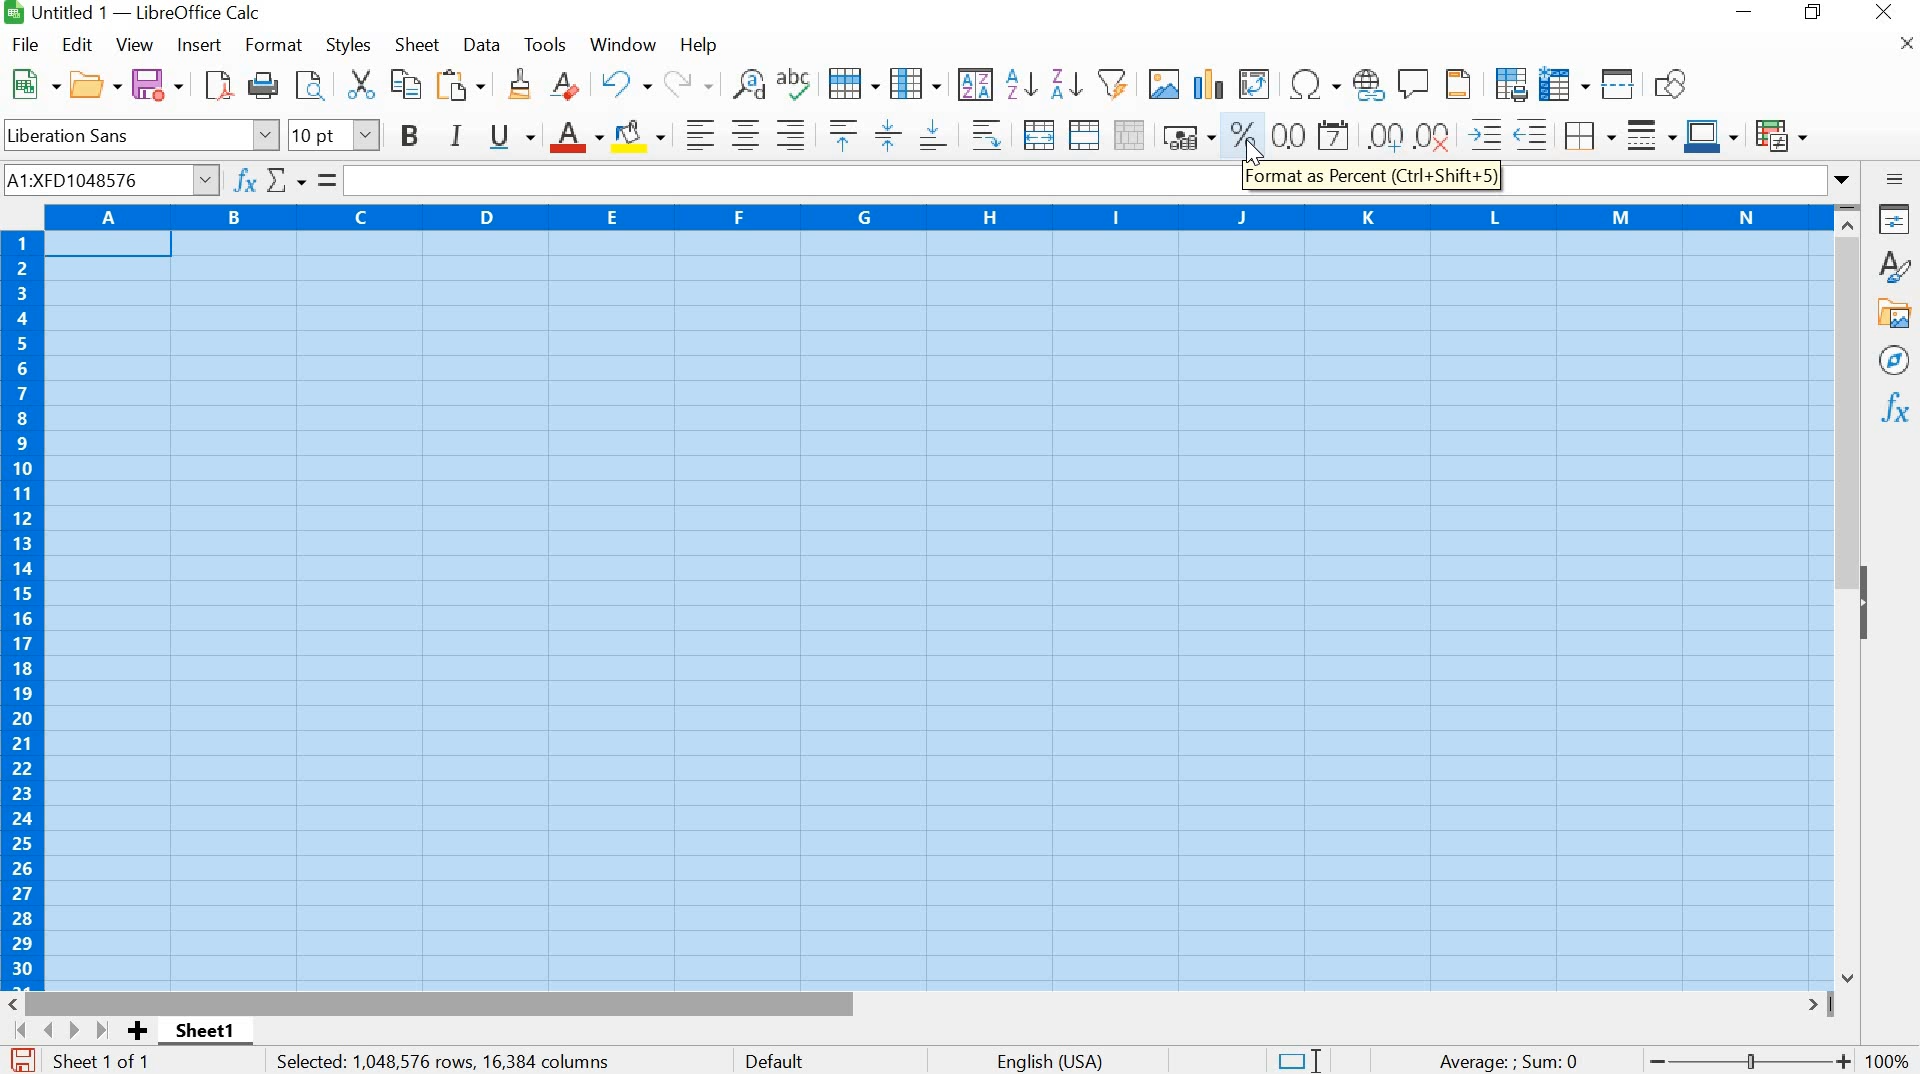 This screenshot has width=1920, height=1074. Describe the element at coordinates (156, 84) in the screenshot. I see `SAVE` at that location.